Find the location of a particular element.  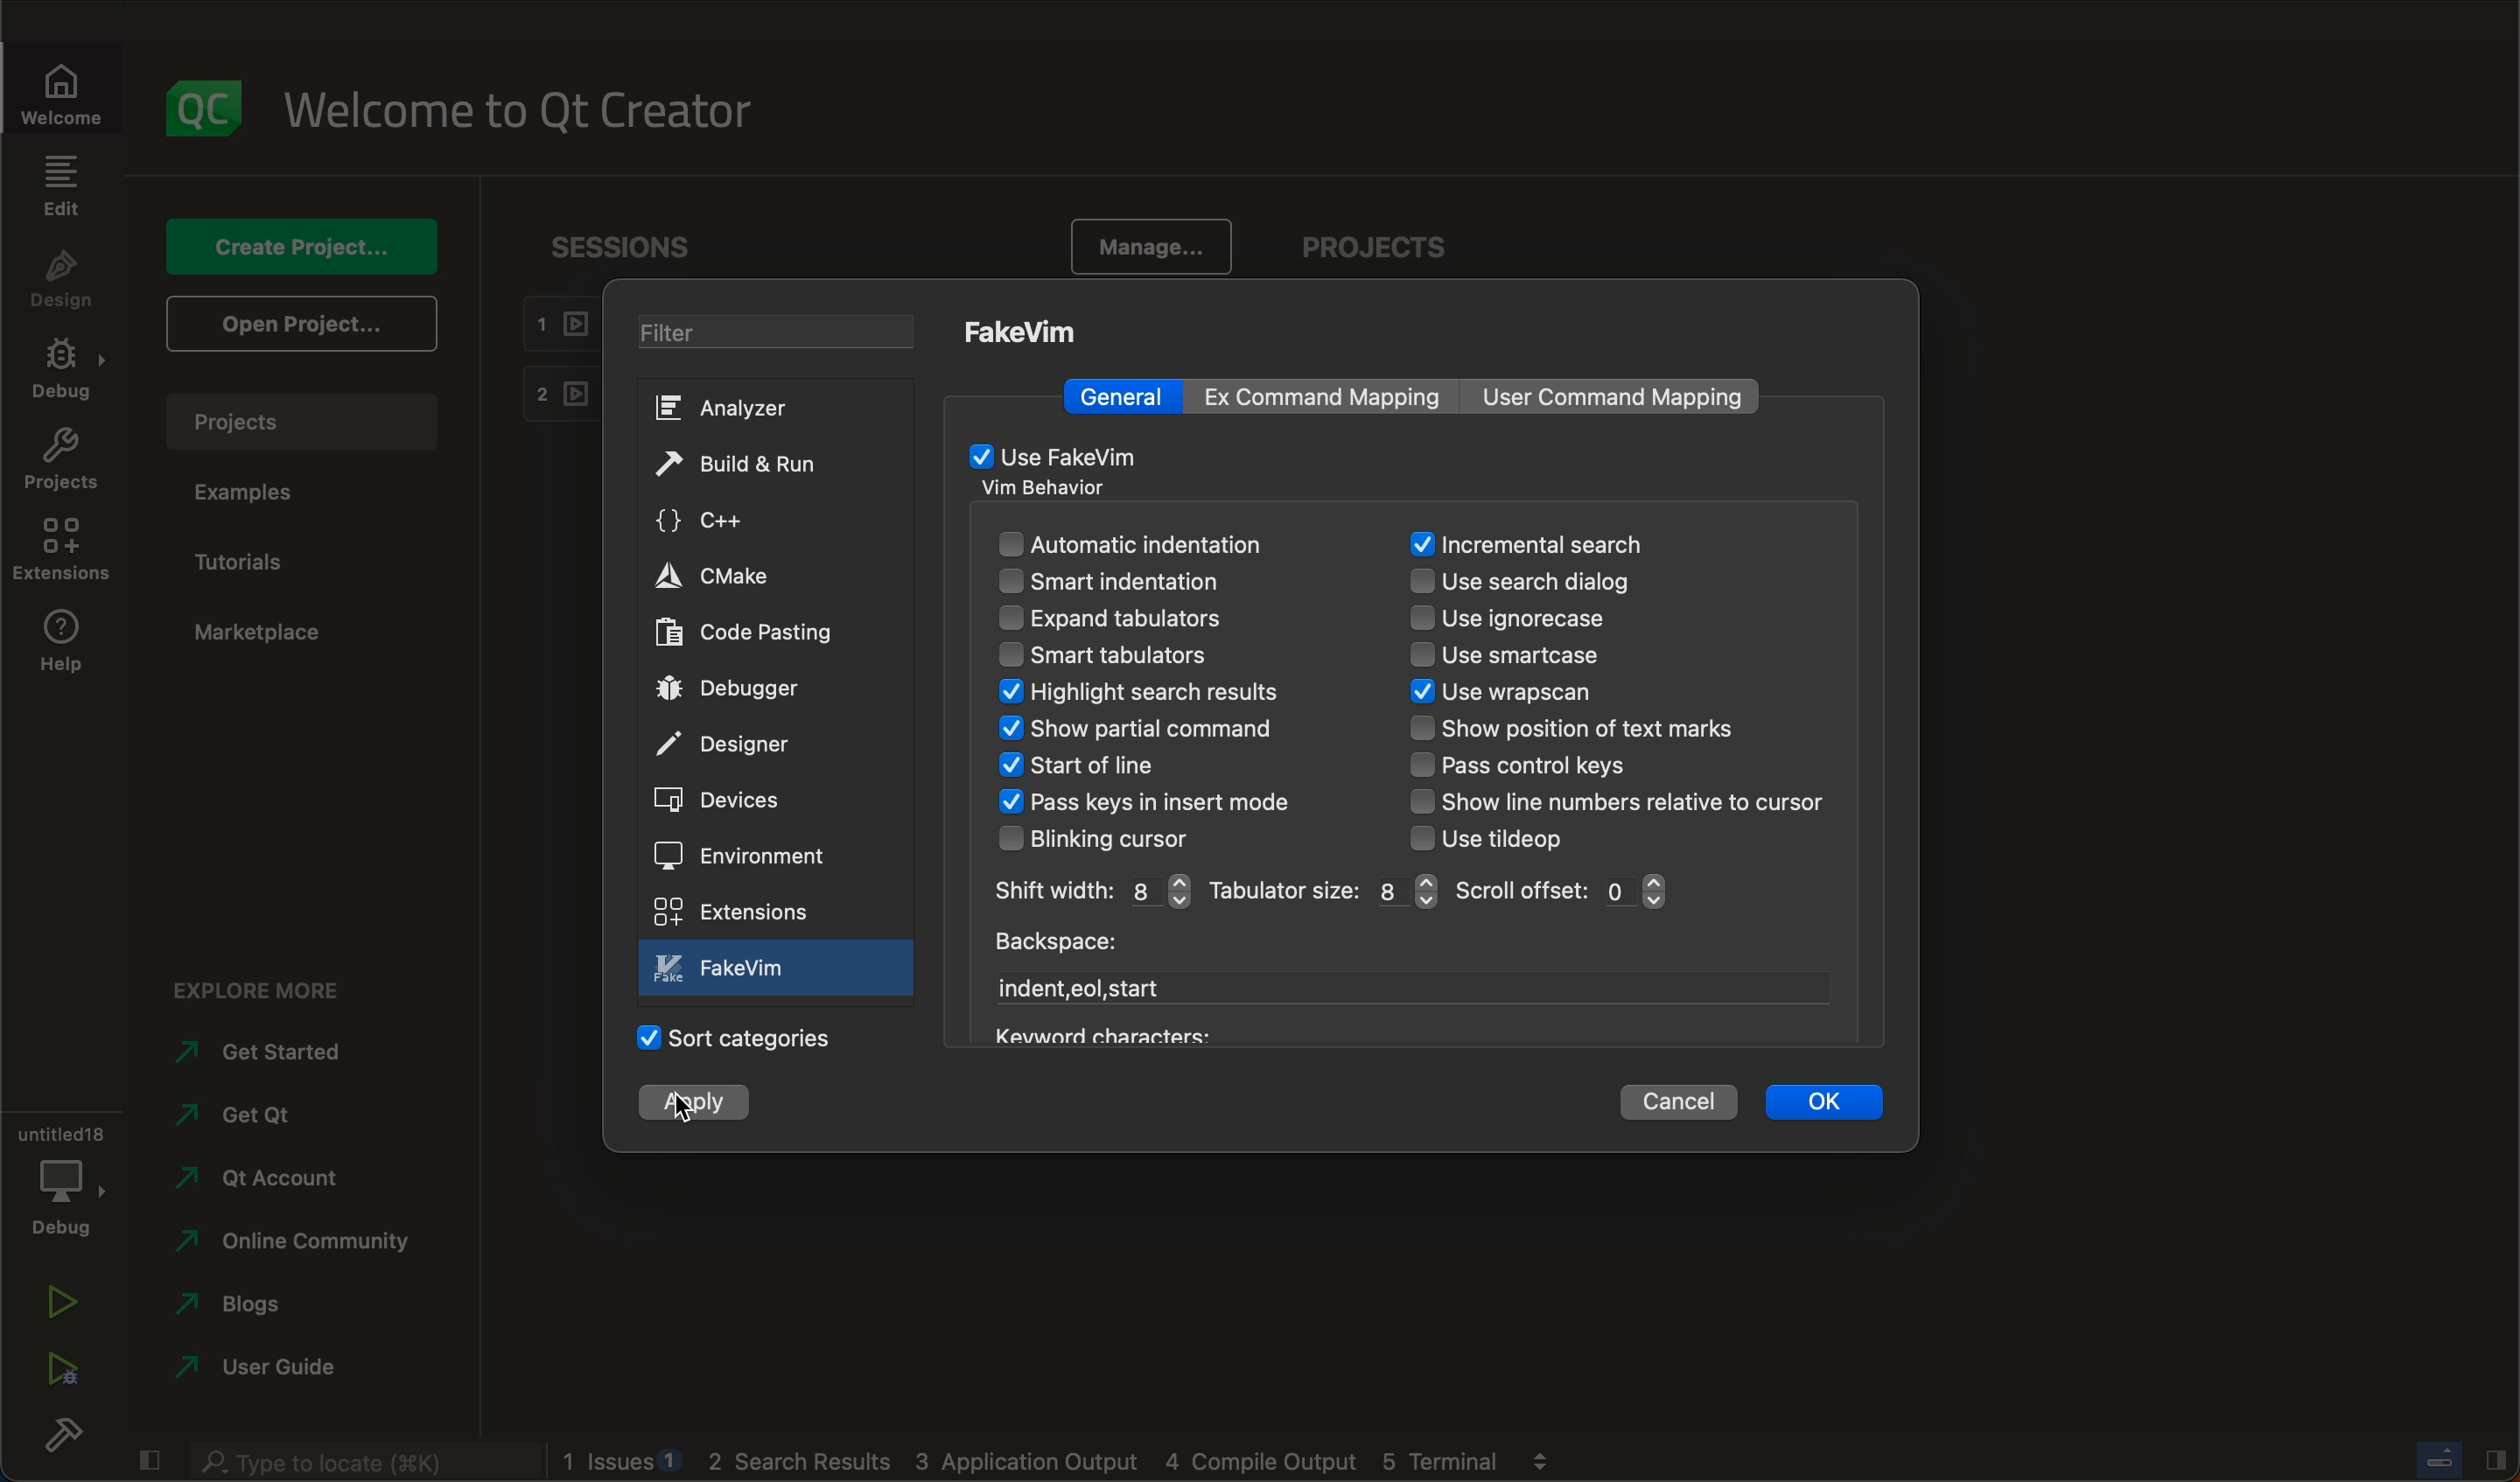

blinking cursor is located at coordinates (1109, 839).